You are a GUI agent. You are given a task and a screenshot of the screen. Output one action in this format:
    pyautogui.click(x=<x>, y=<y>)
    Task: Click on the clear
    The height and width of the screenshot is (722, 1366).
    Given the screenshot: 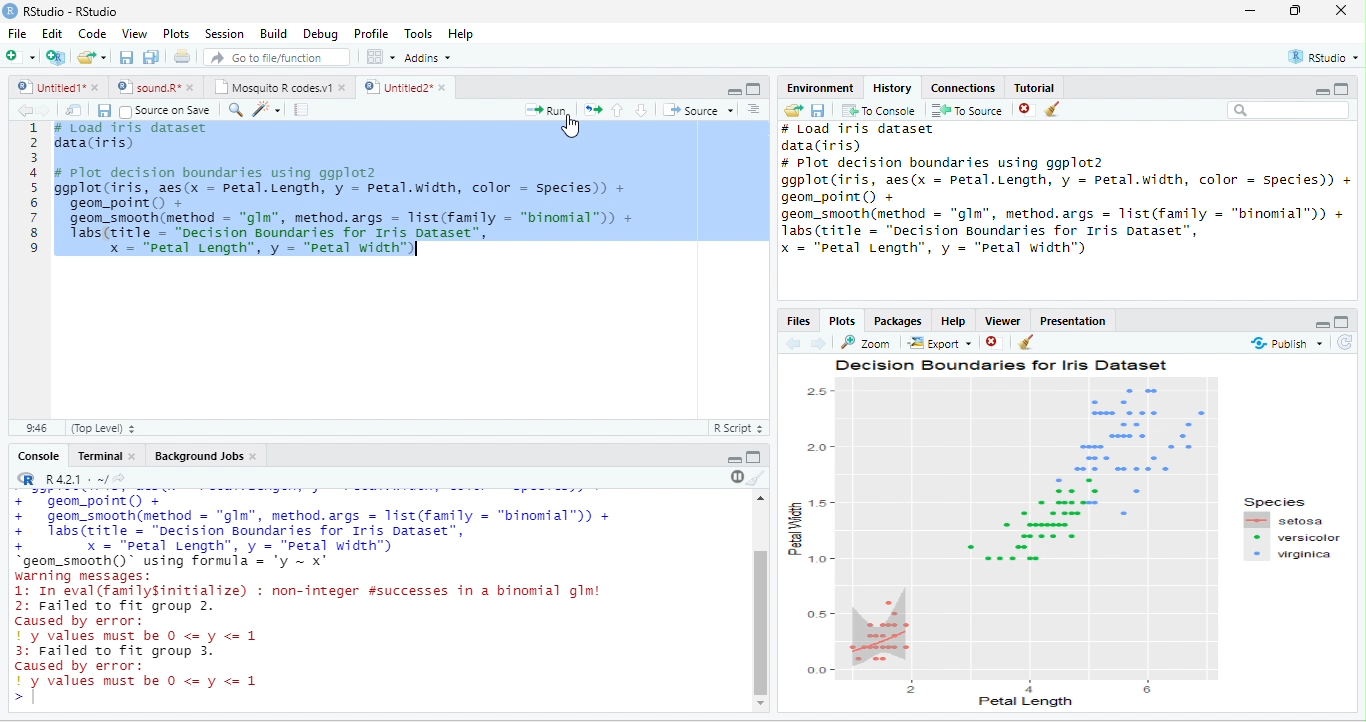 What is the action you would take?
    pyautogui.click(x=1052, y=109)
    